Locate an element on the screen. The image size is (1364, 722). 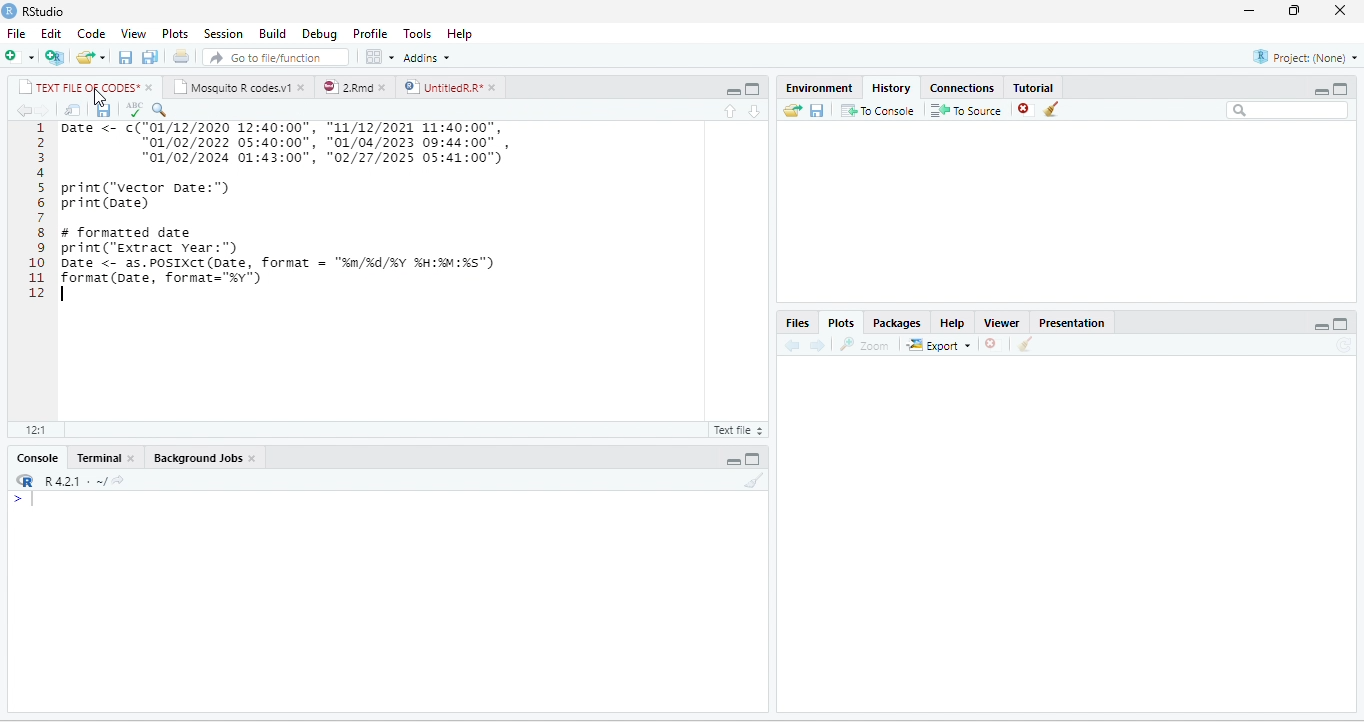
down is located at coordinates (755, 111).